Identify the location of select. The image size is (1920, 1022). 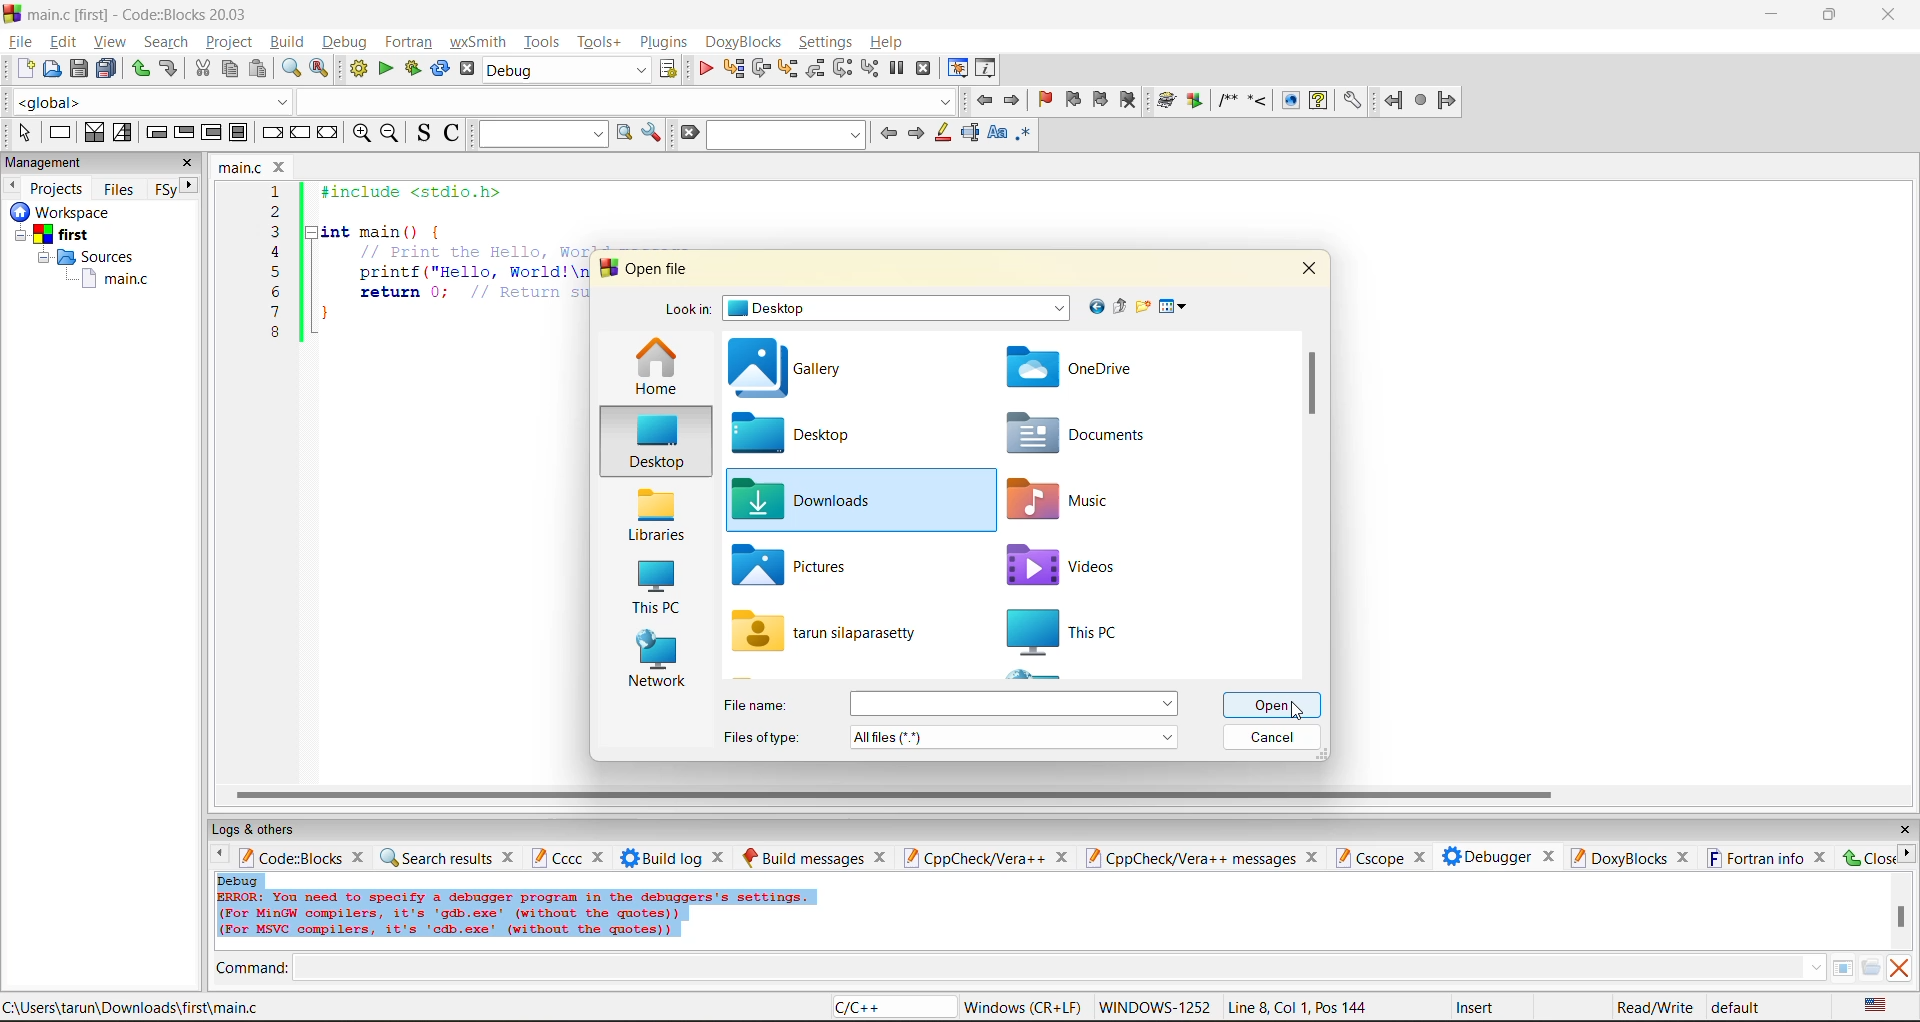
(24, 132).